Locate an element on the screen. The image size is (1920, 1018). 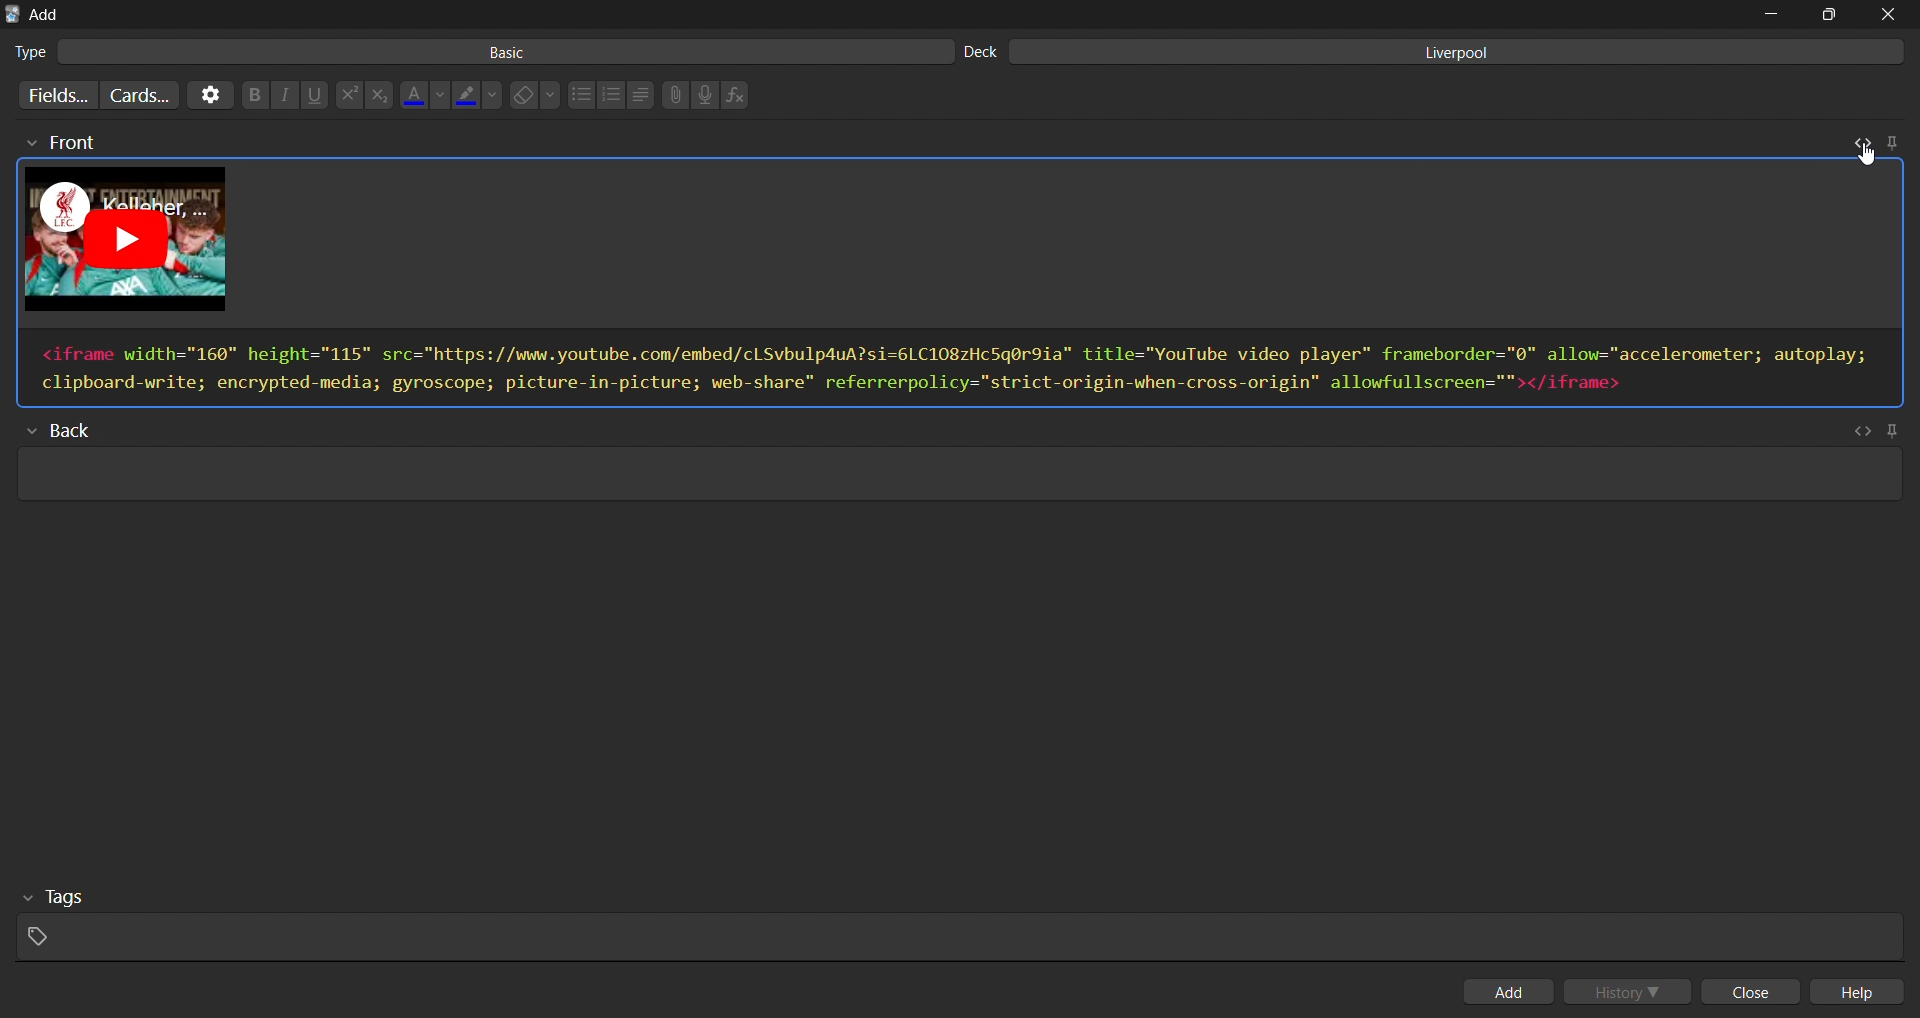
tags input field is located at coordinates (953, 921).